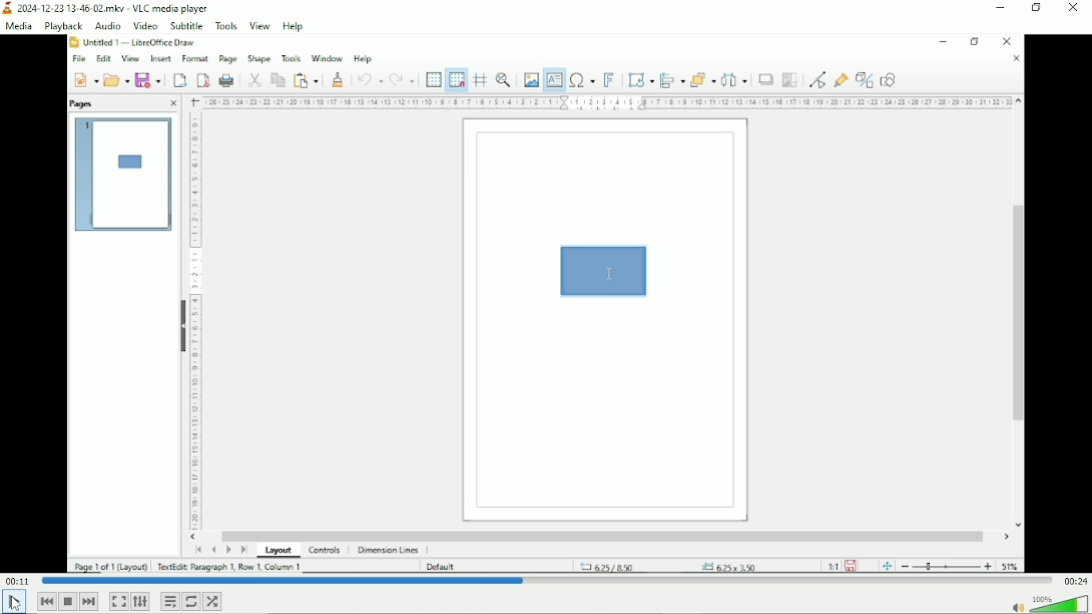 This screenshot has height=614, width=1092. What do you see at coordinates (107, 25) in the screenshot?
I see `Audio` at bounding box center [107, 25].